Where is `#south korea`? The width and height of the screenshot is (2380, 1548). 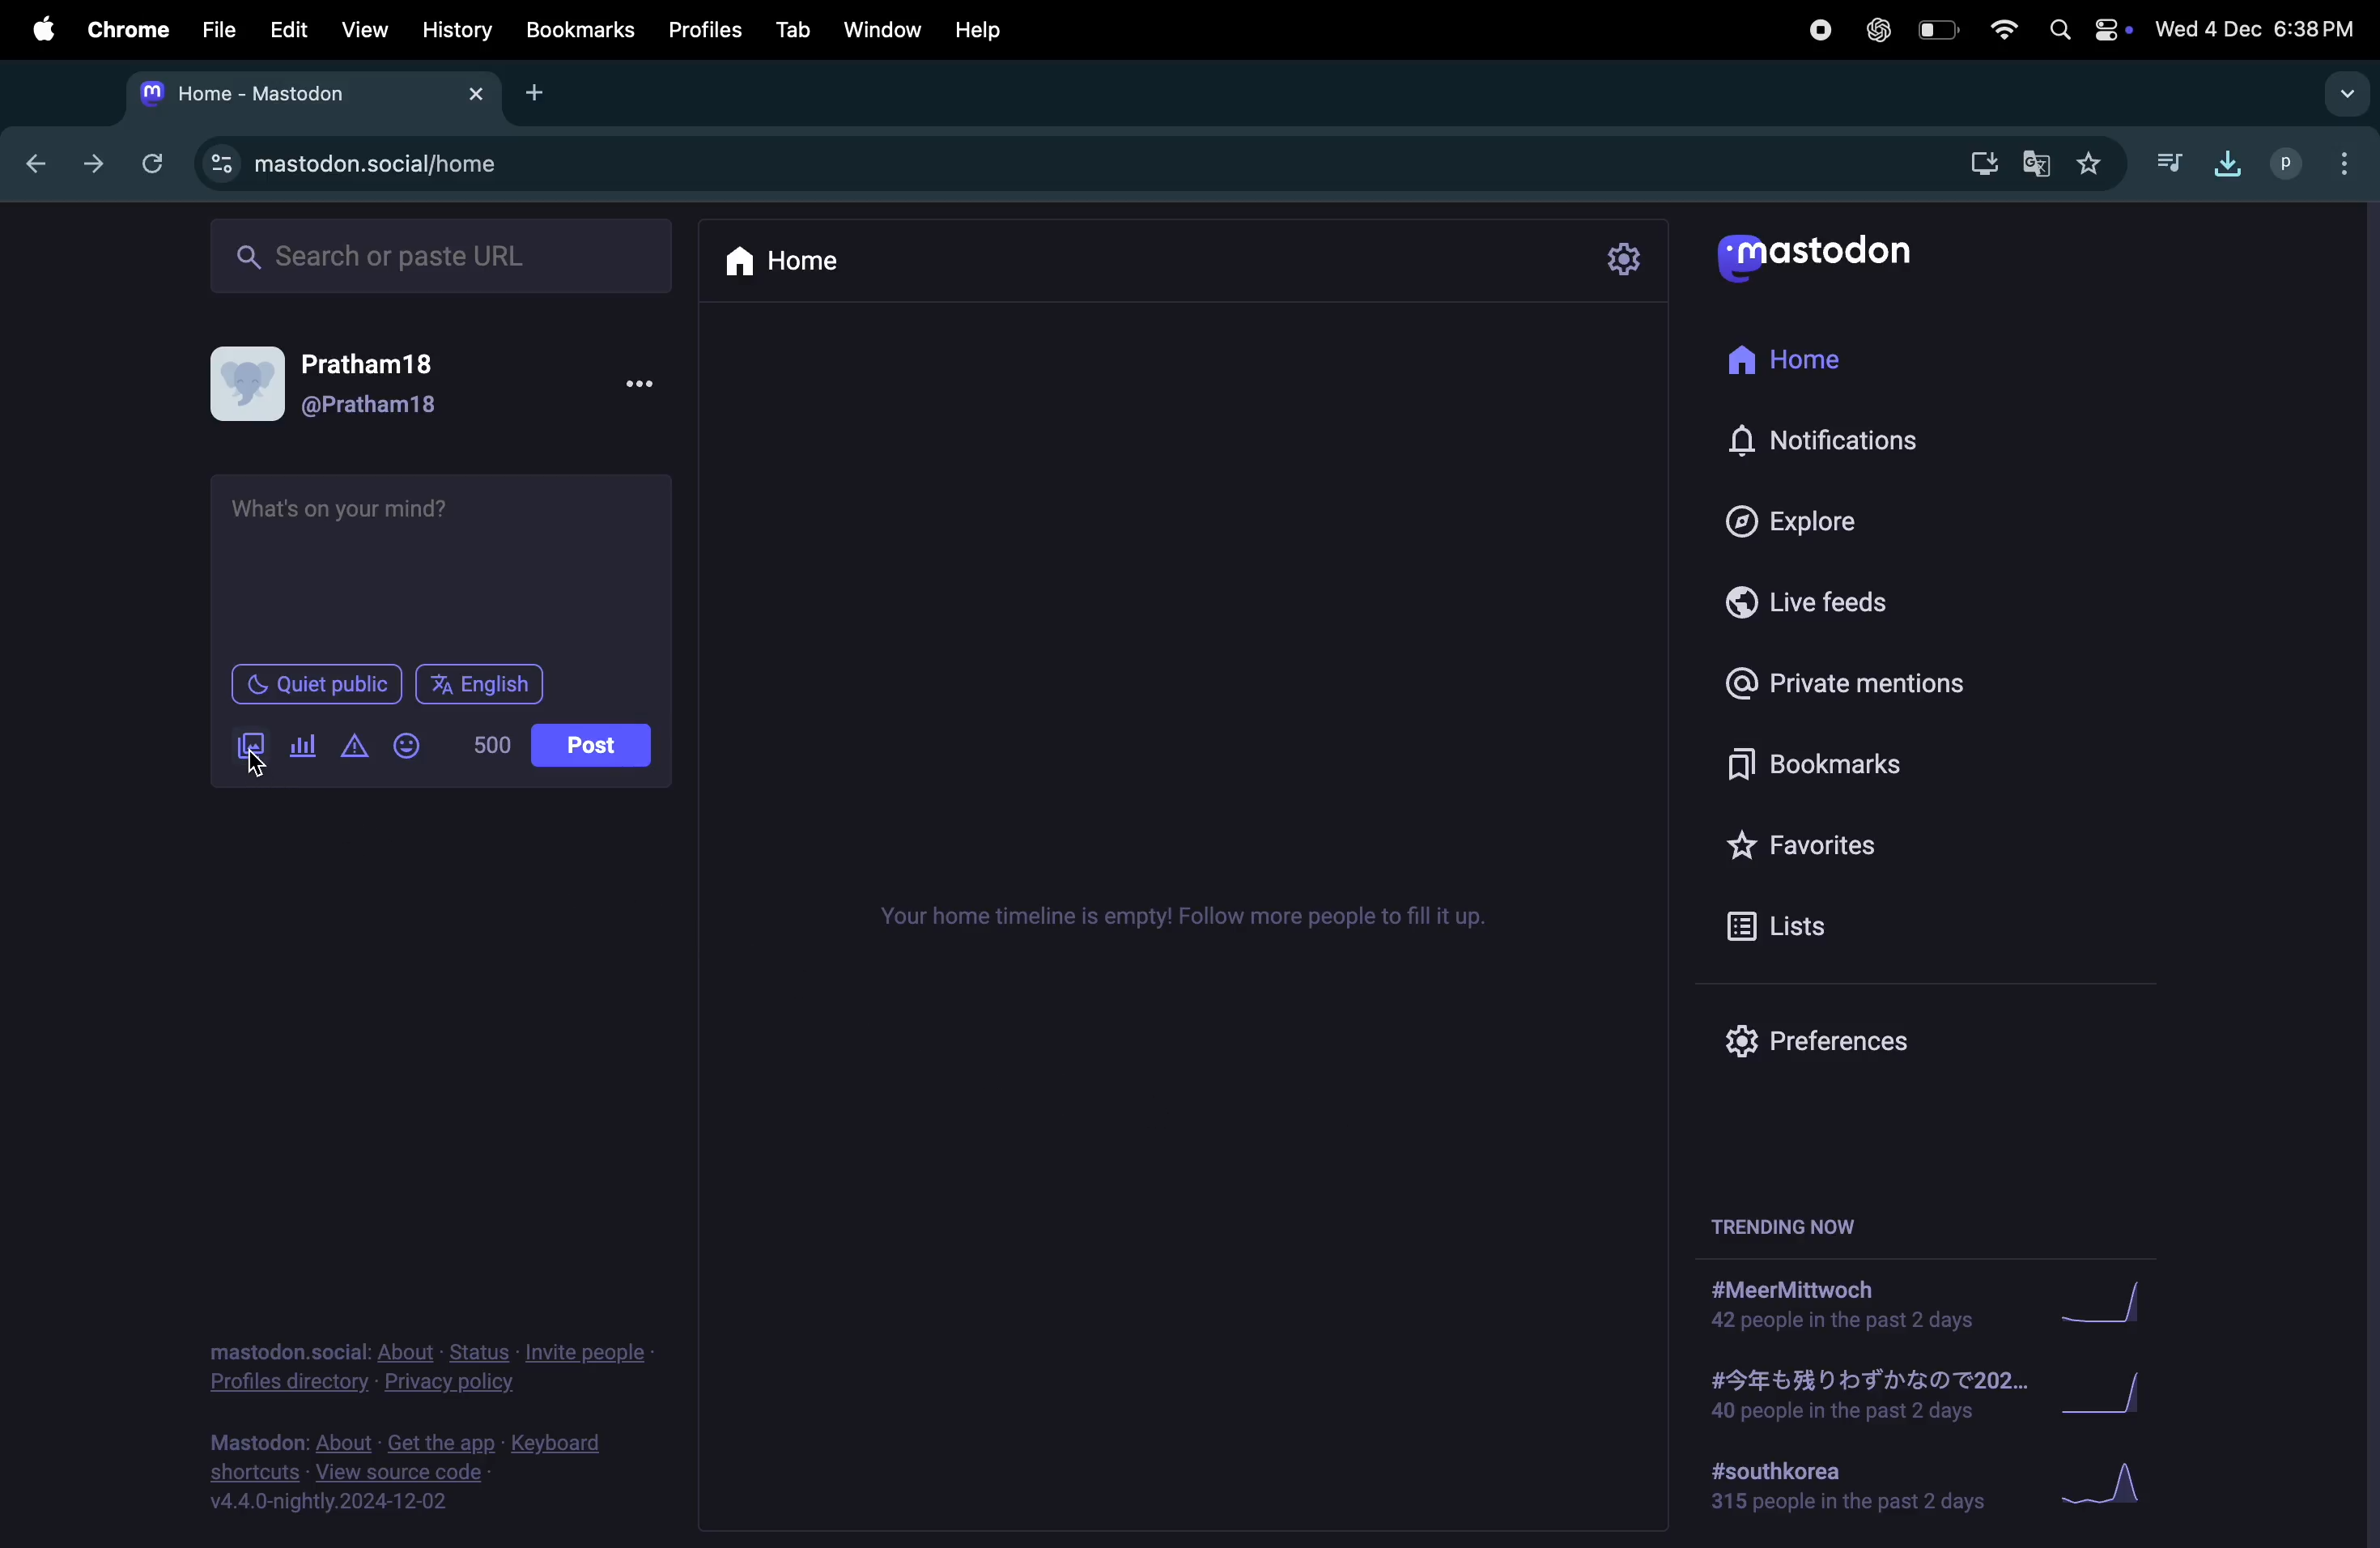
#south korea is located at coordinates (1842, 1489).